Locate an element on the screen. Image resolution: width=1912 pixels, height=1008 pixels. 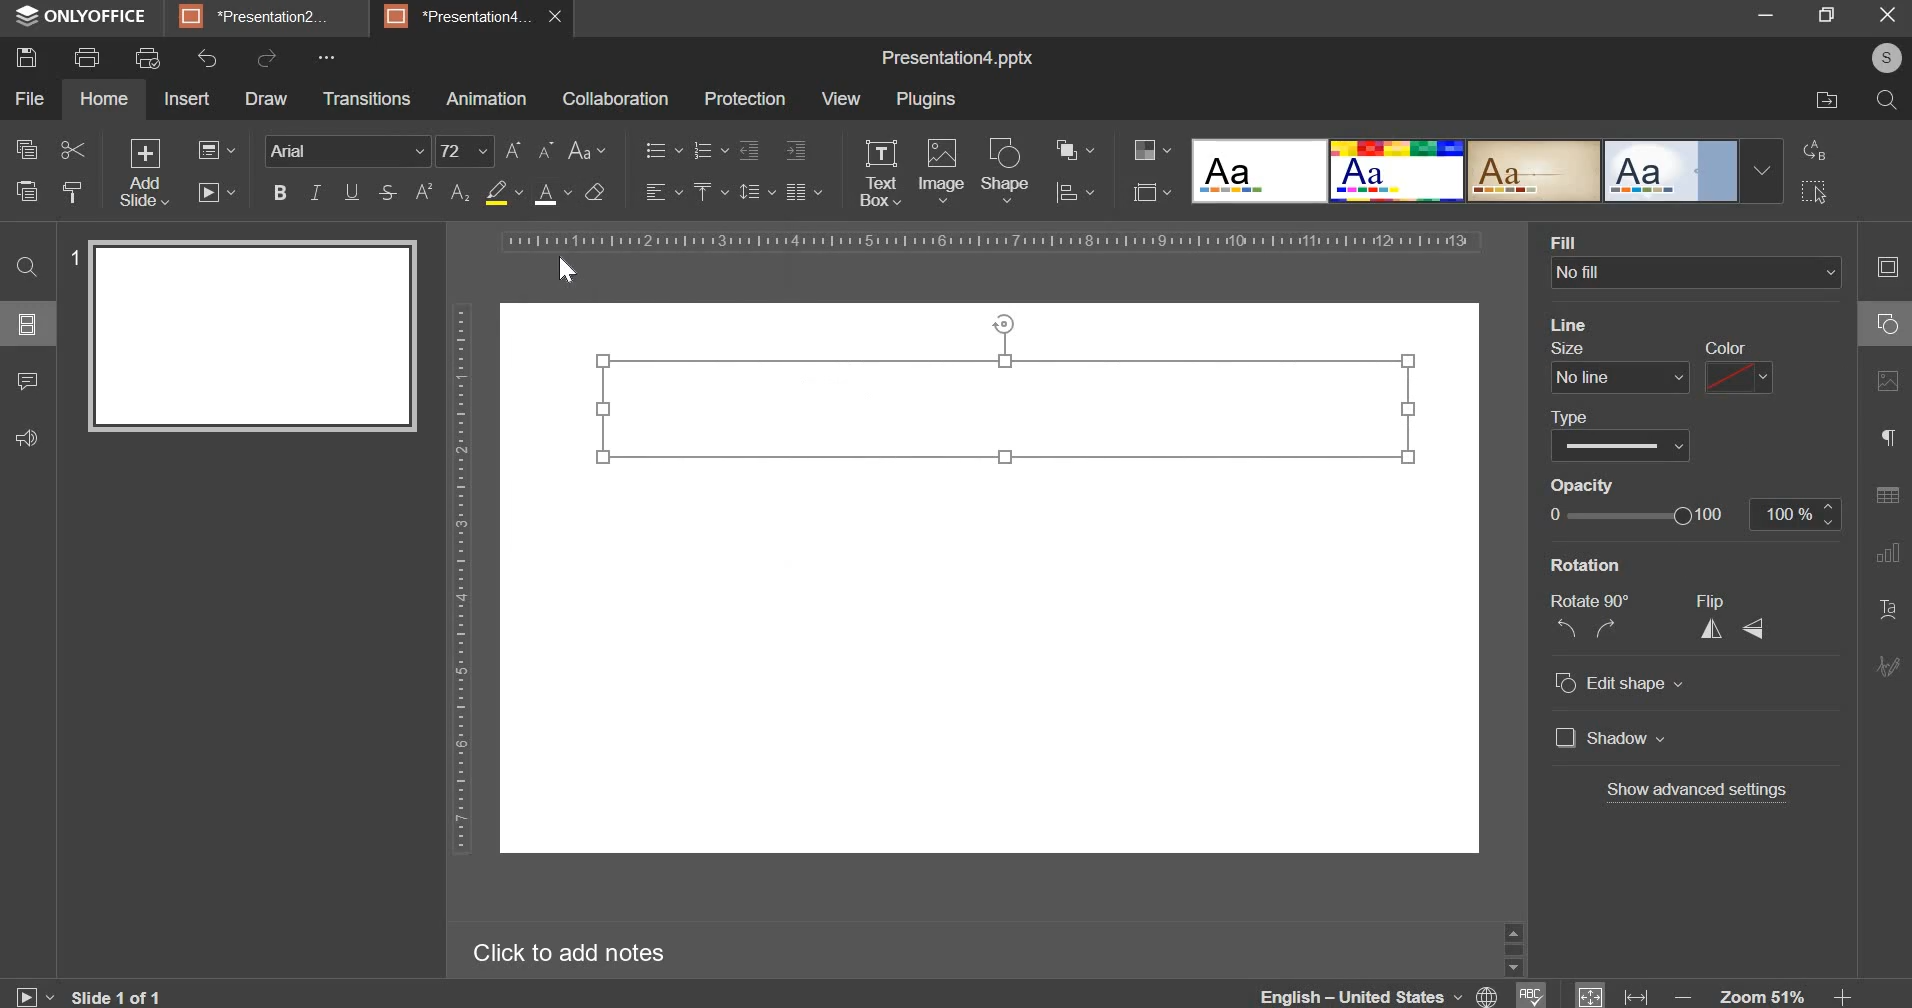
File is located at coordinates (1816, 102).